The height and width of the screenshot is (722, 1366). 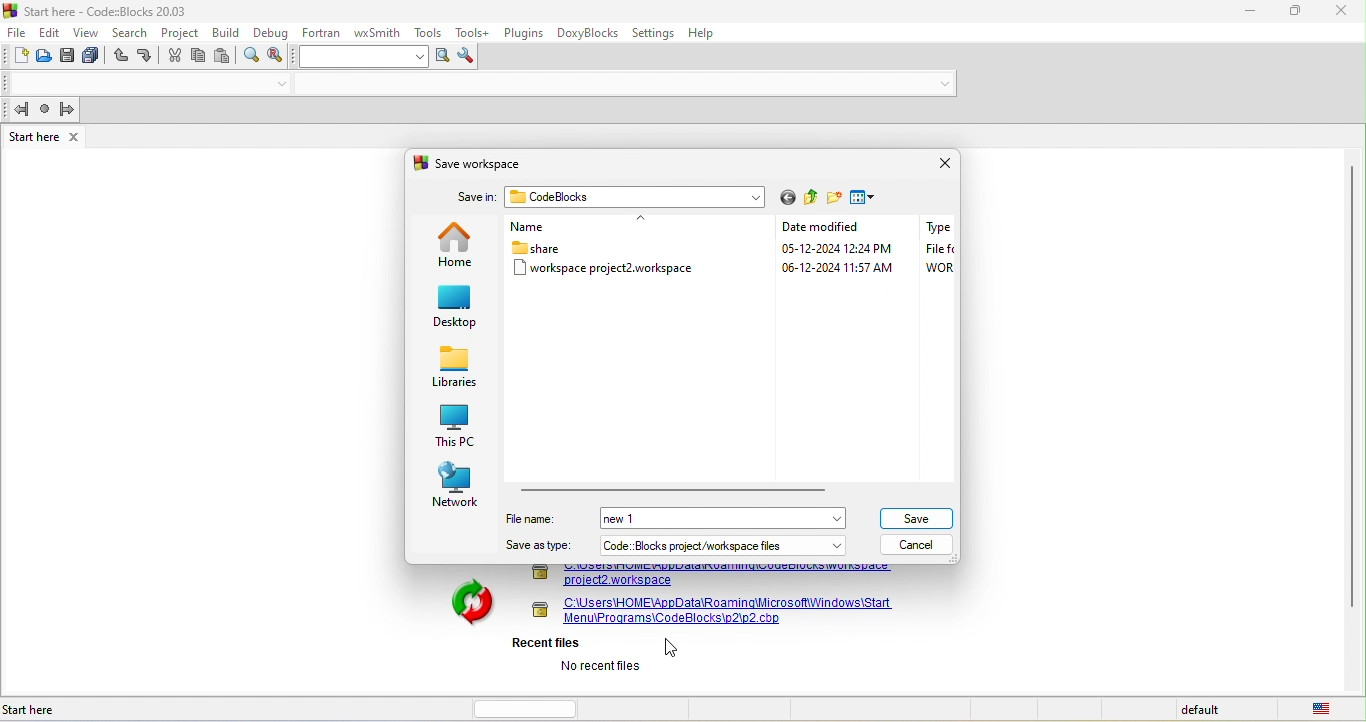 I want to click on file, so click(x=17, y=31).